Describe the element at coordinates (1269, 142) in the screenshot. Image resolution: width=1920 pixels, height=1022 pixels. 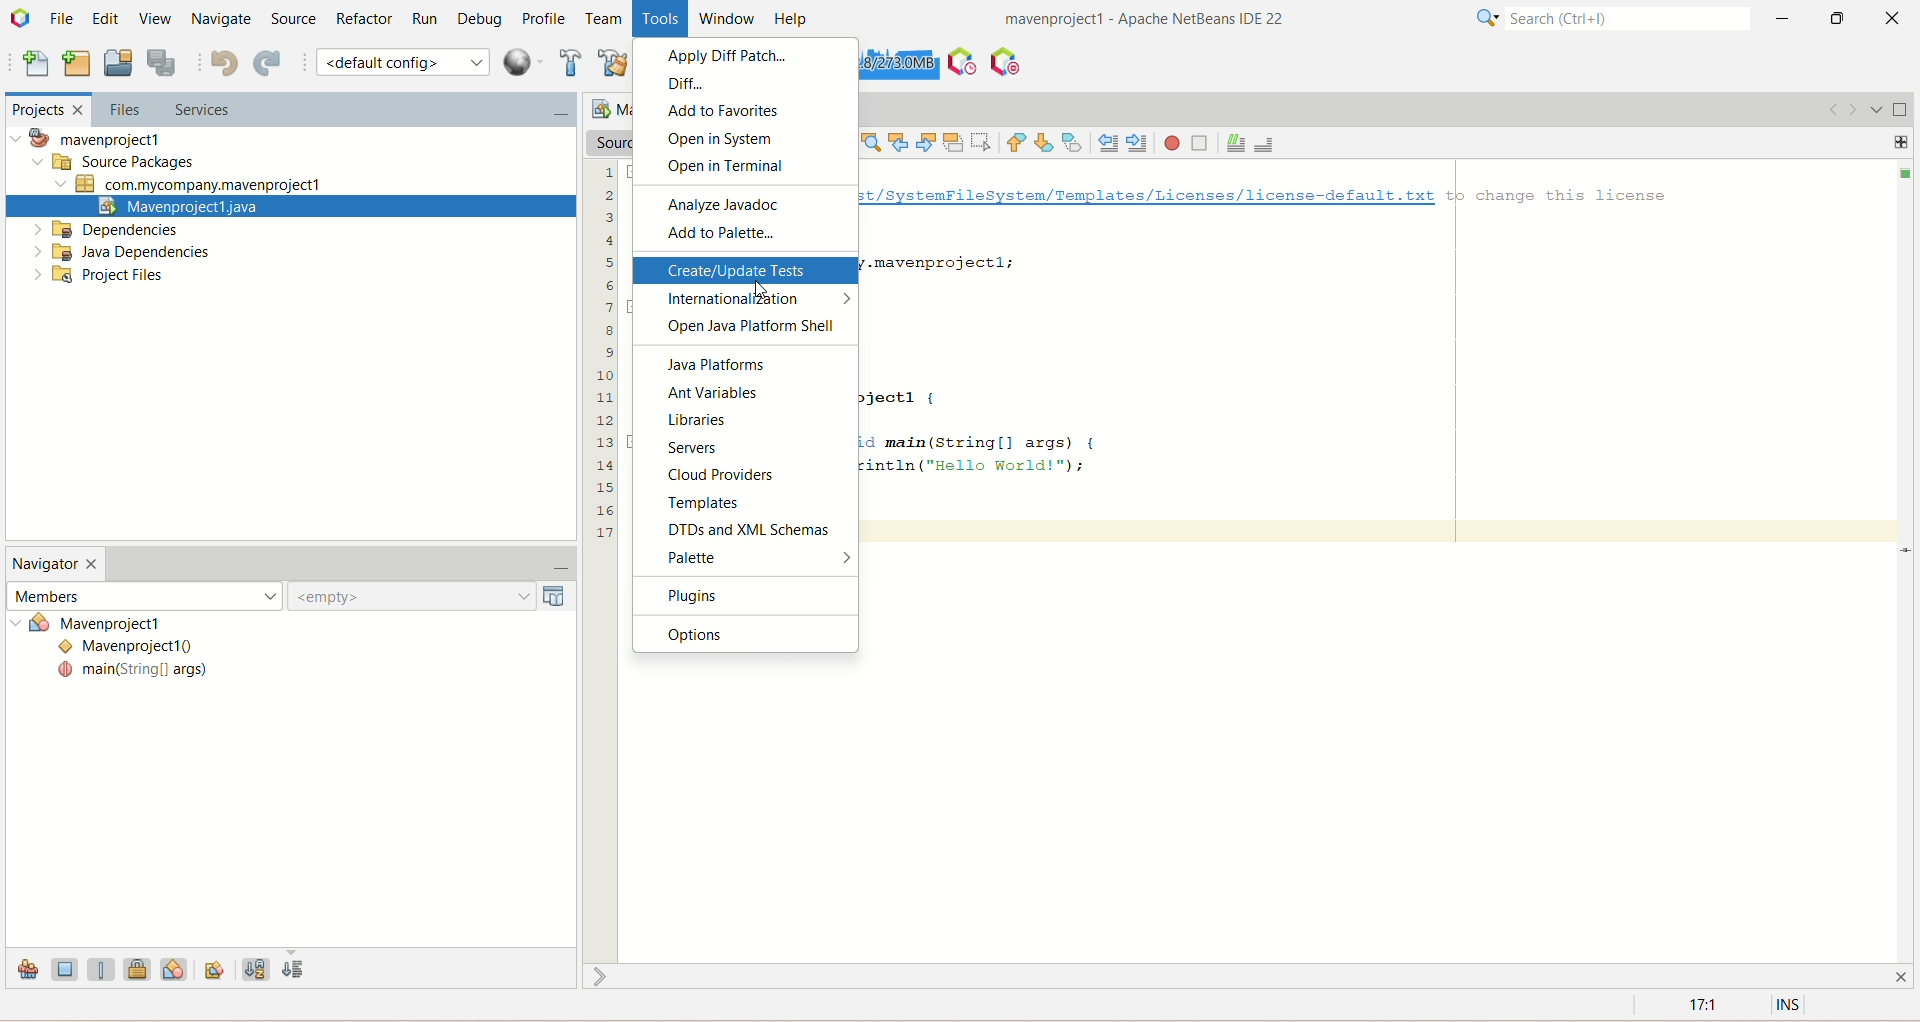
I see `uncomment` at that location.